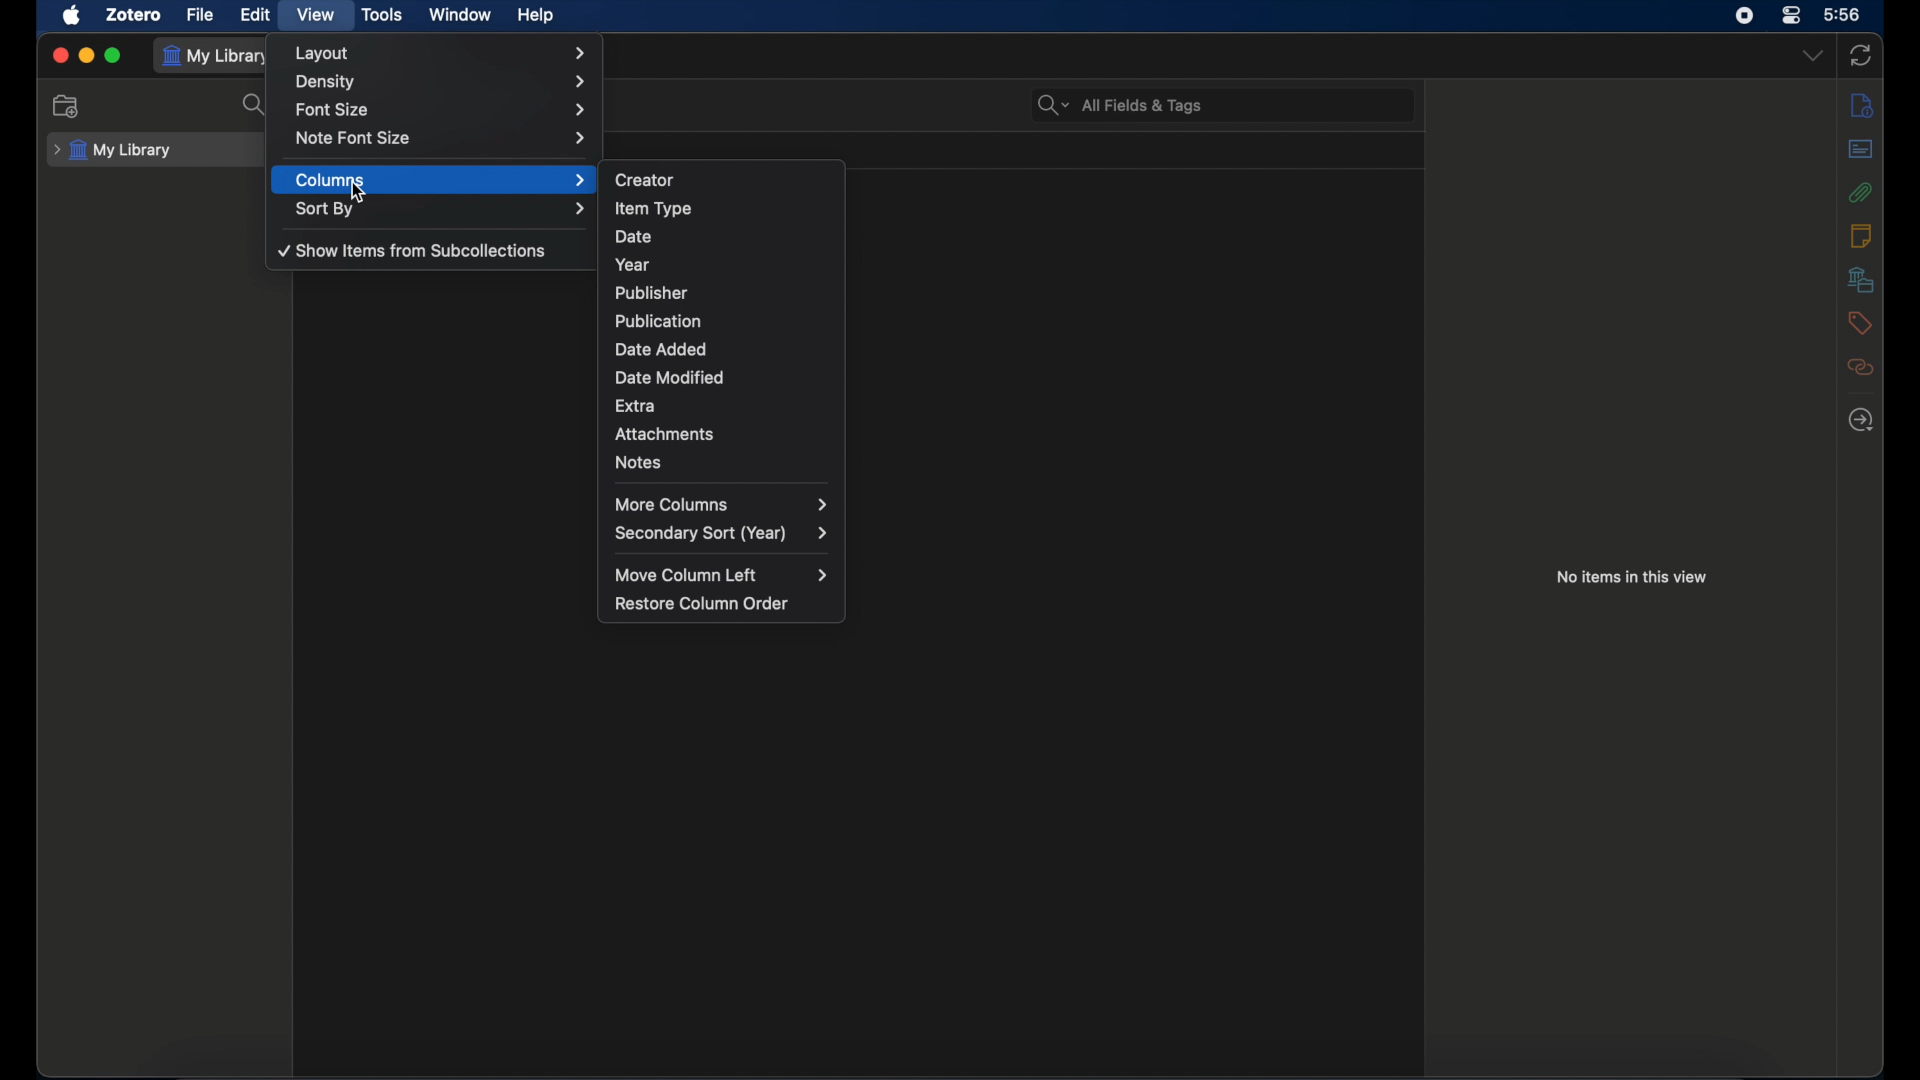  Describe the element at coordinates (1121, 105) in the screenshot. I see `search bar` at that location.